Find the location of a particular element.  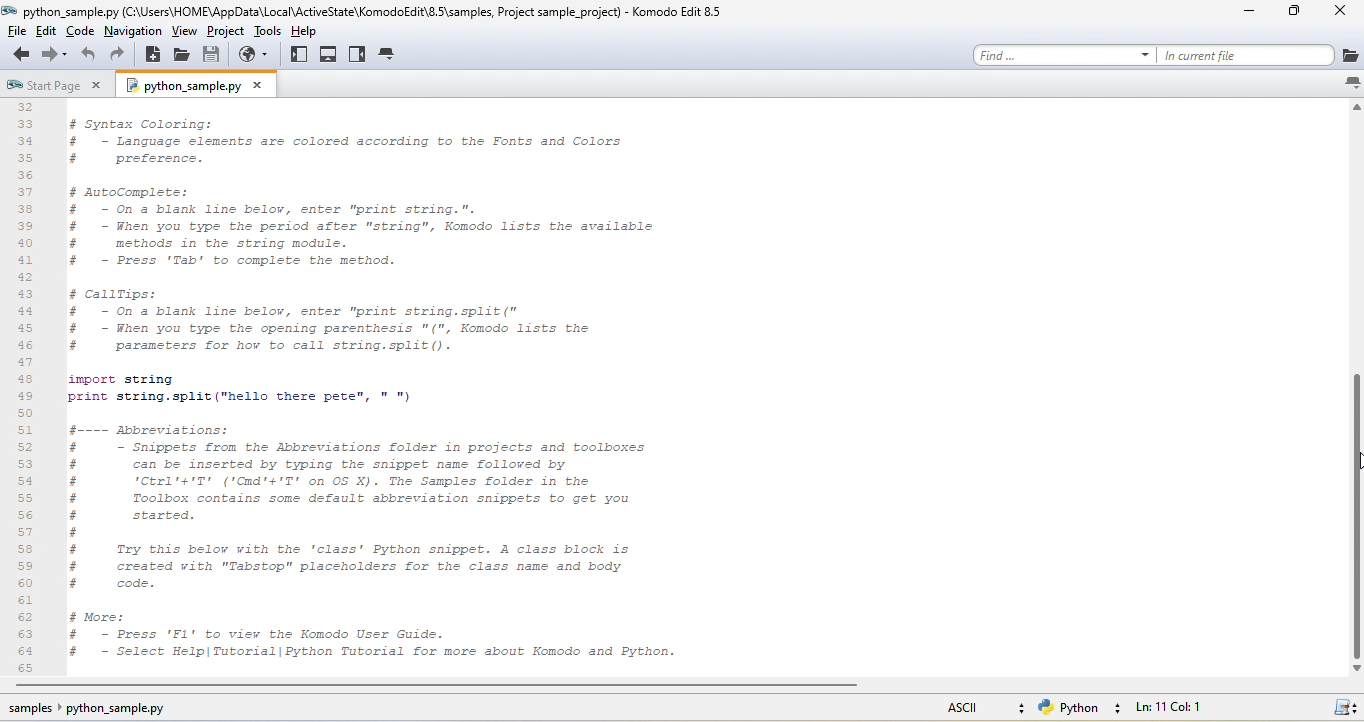

sample python is located at coordinates (116, 711).